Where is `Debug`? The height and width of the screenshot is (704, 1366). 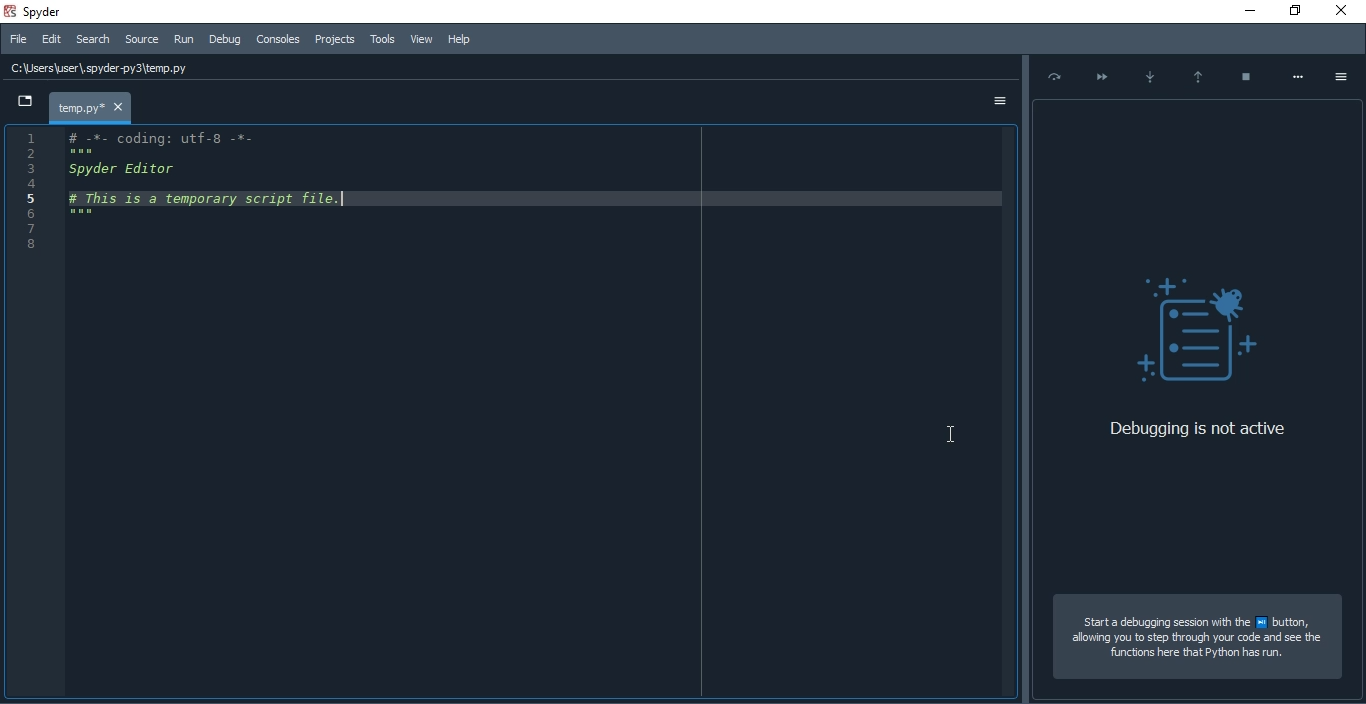
Debug is located at coordinates (226, 38).